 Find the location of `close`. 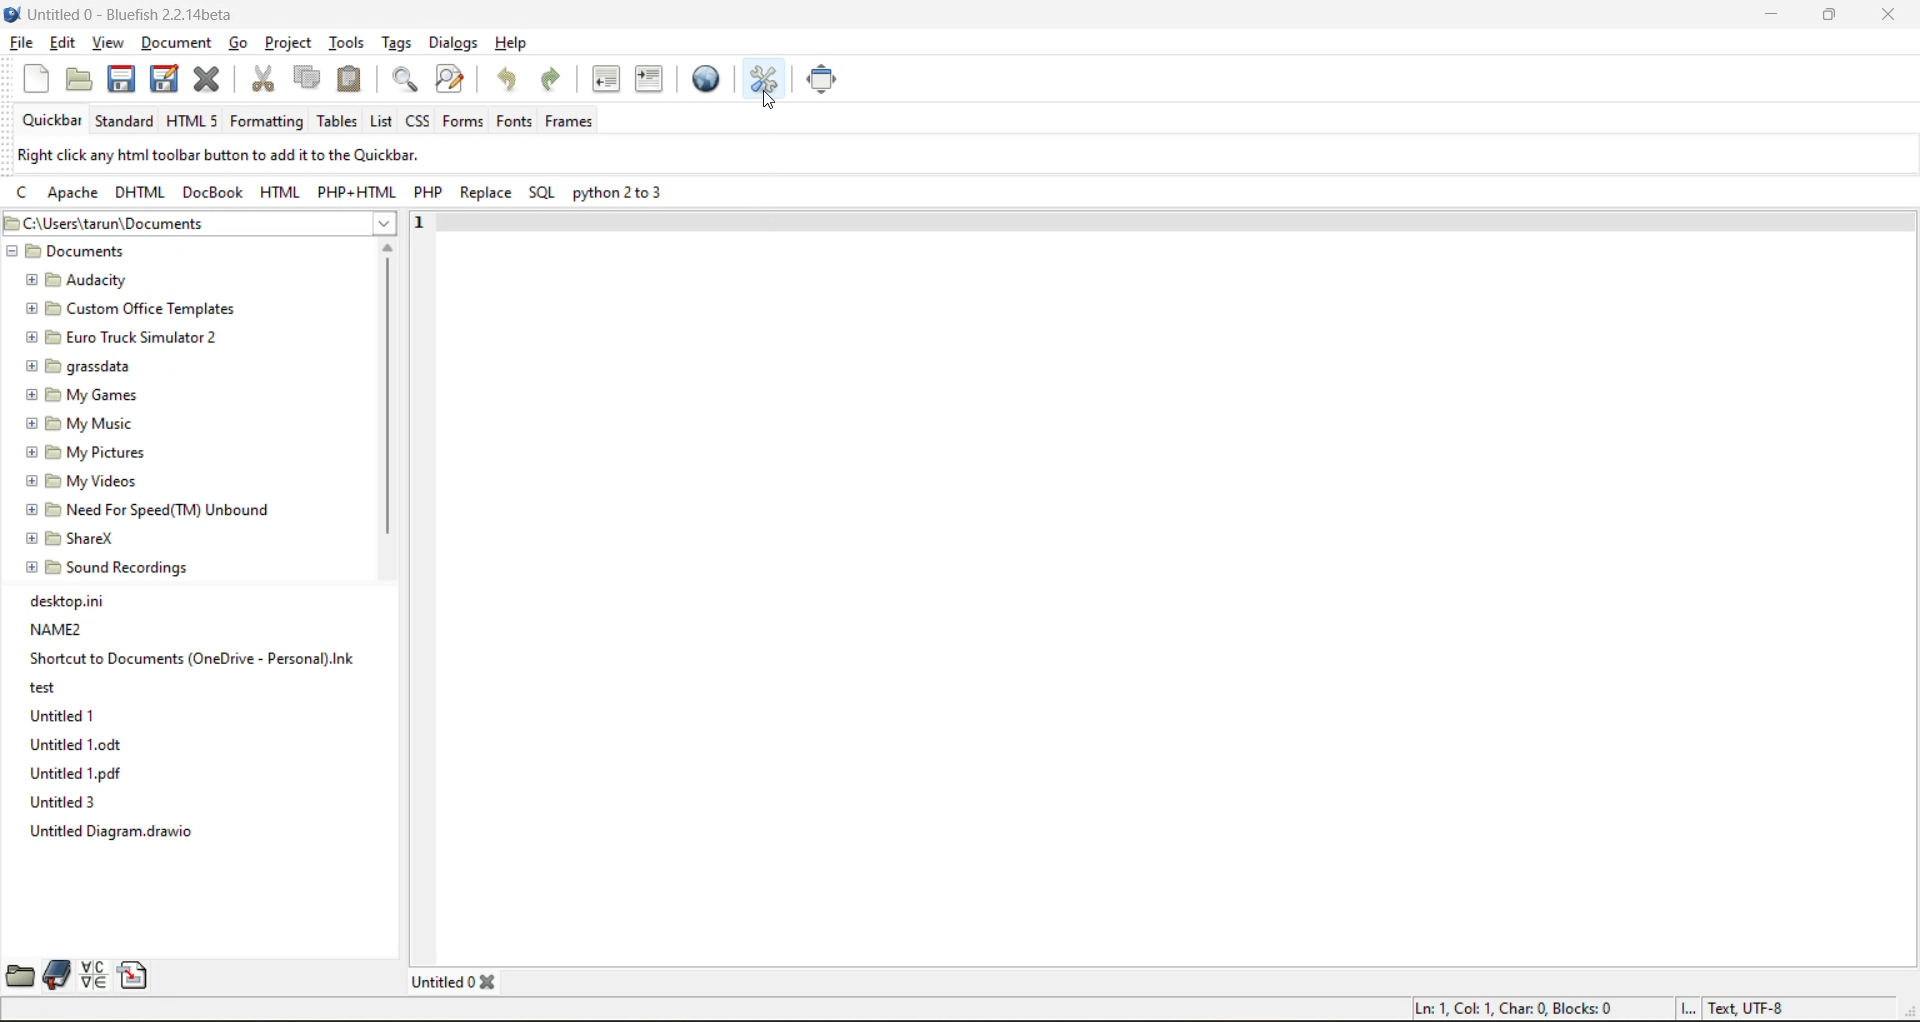

close is located at coordinates (1887, 15).